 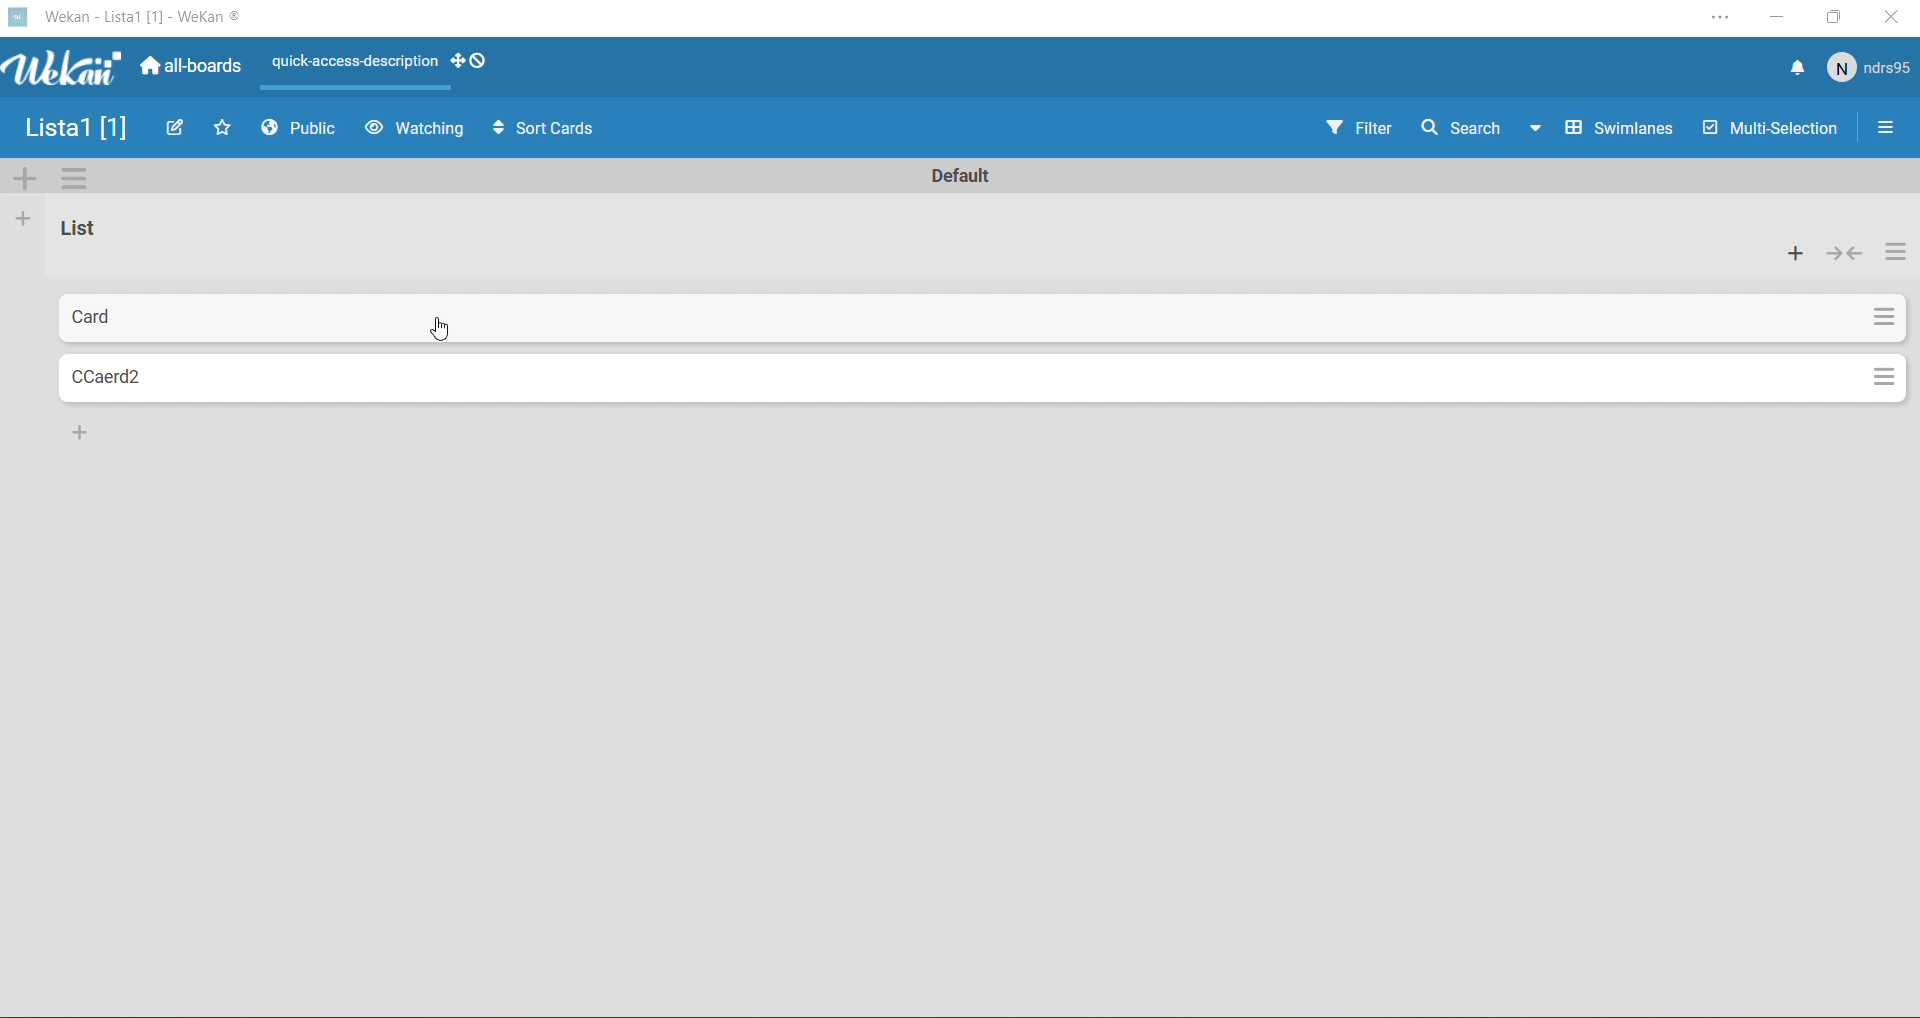 What do you see at coordinates (74, 182) in the screenshot?
I see `Settings` at bounding box center [74, 182].